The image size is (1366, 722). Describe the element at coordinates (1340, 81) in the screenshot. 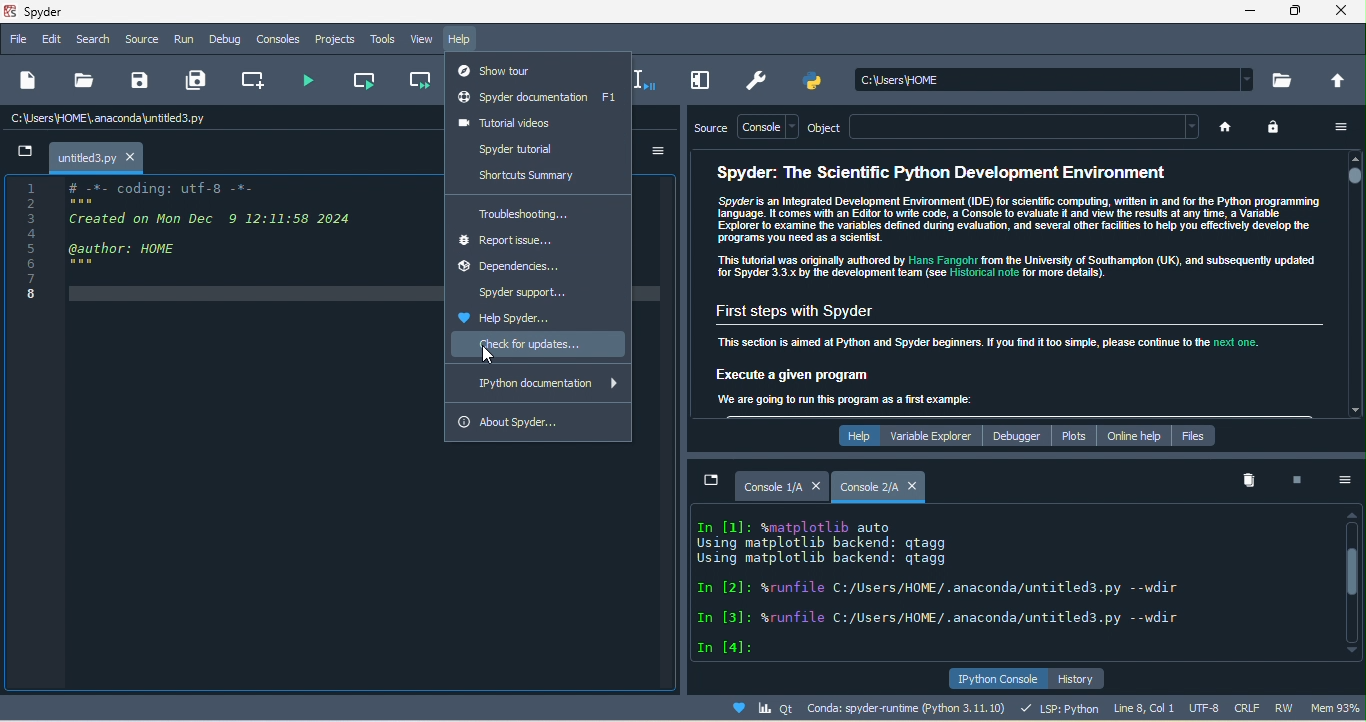

I see `change to parent directory` at that location.